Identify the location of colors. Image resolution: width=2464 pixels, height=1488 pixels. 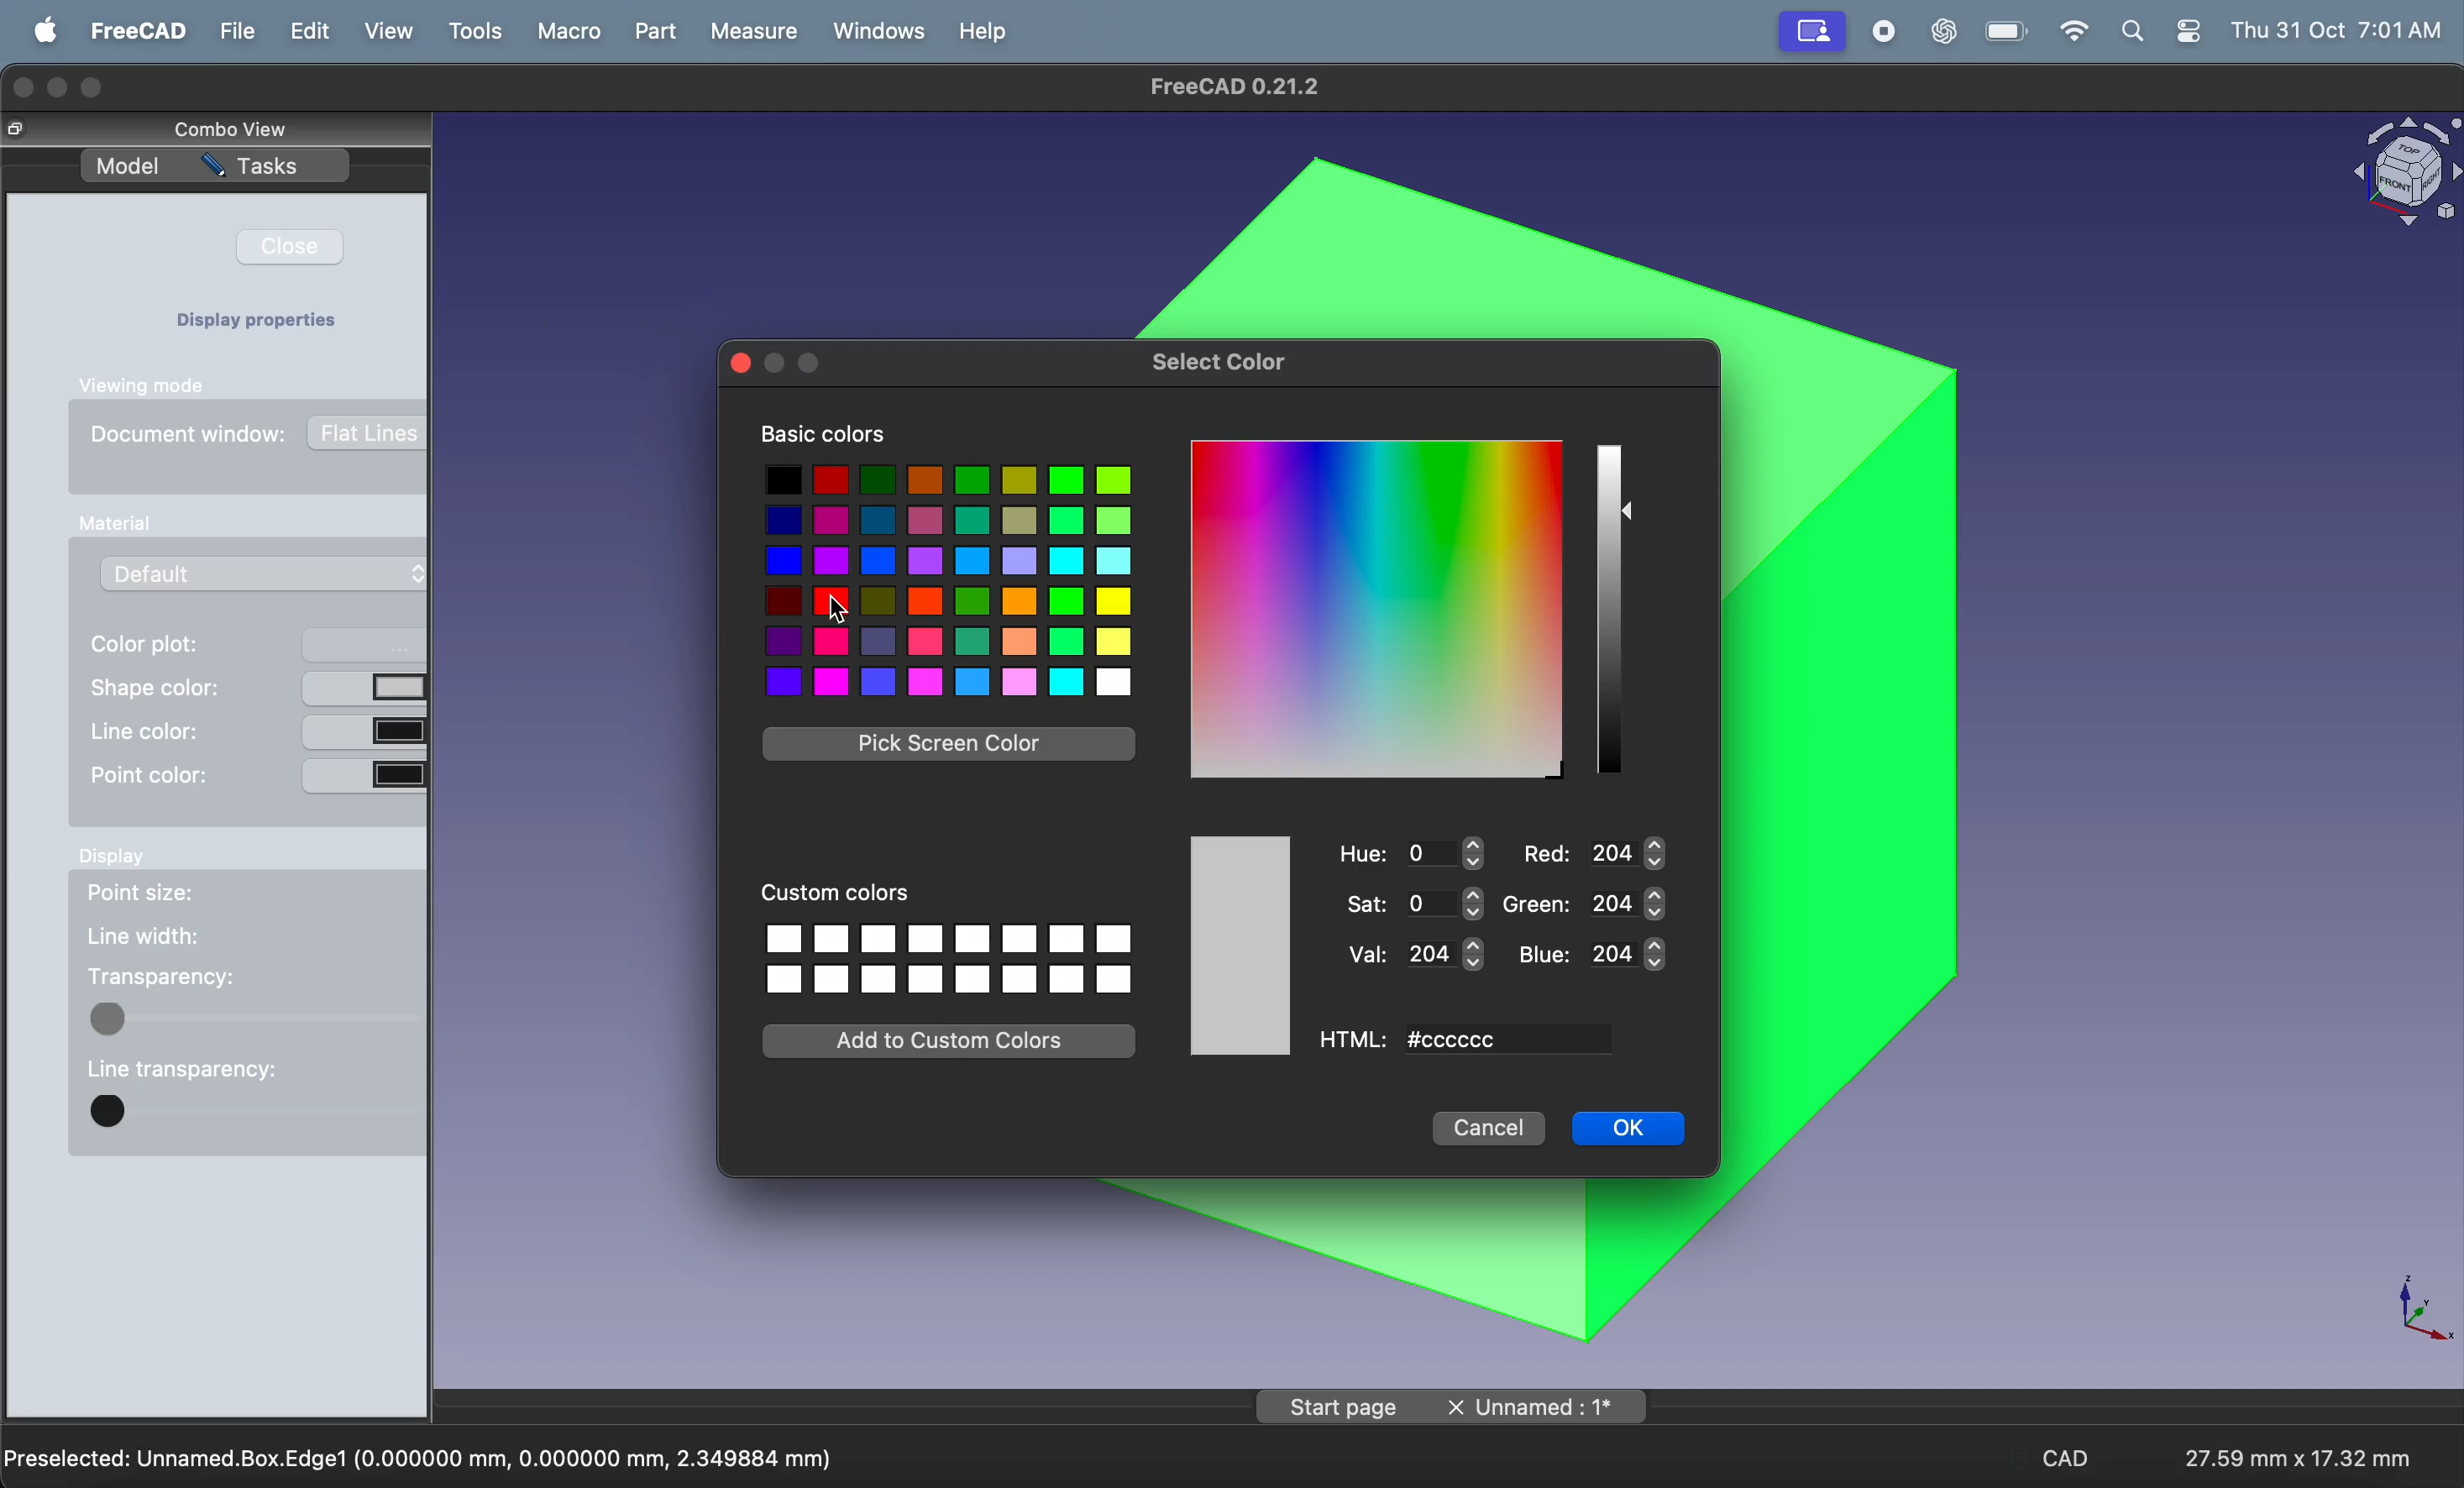
(948, 580).